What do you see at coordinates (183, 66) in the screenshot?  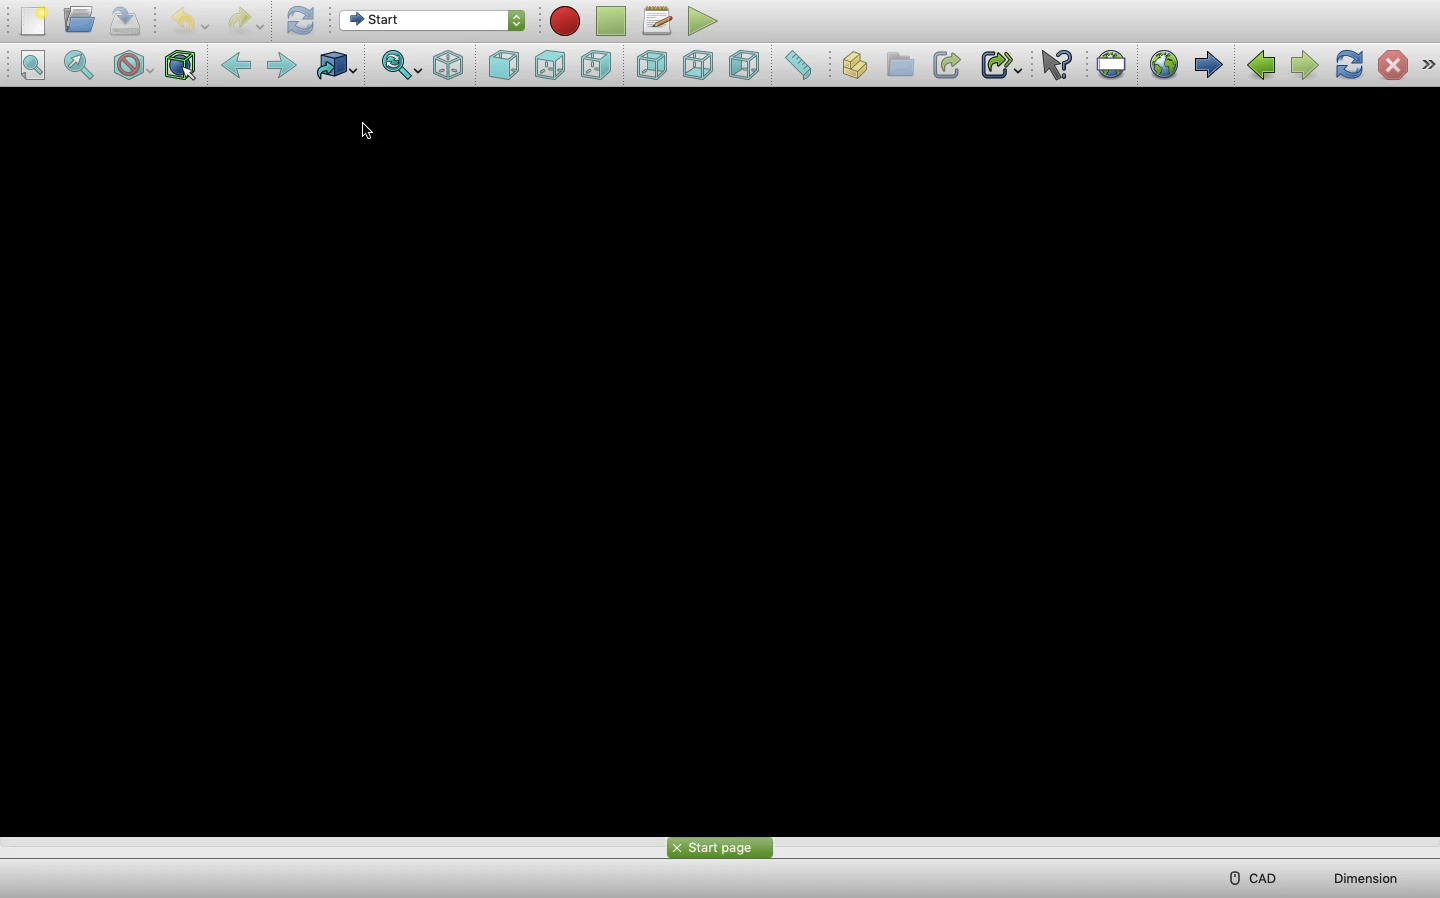 I see `Selection Filter` at bounding box center [183, 66].